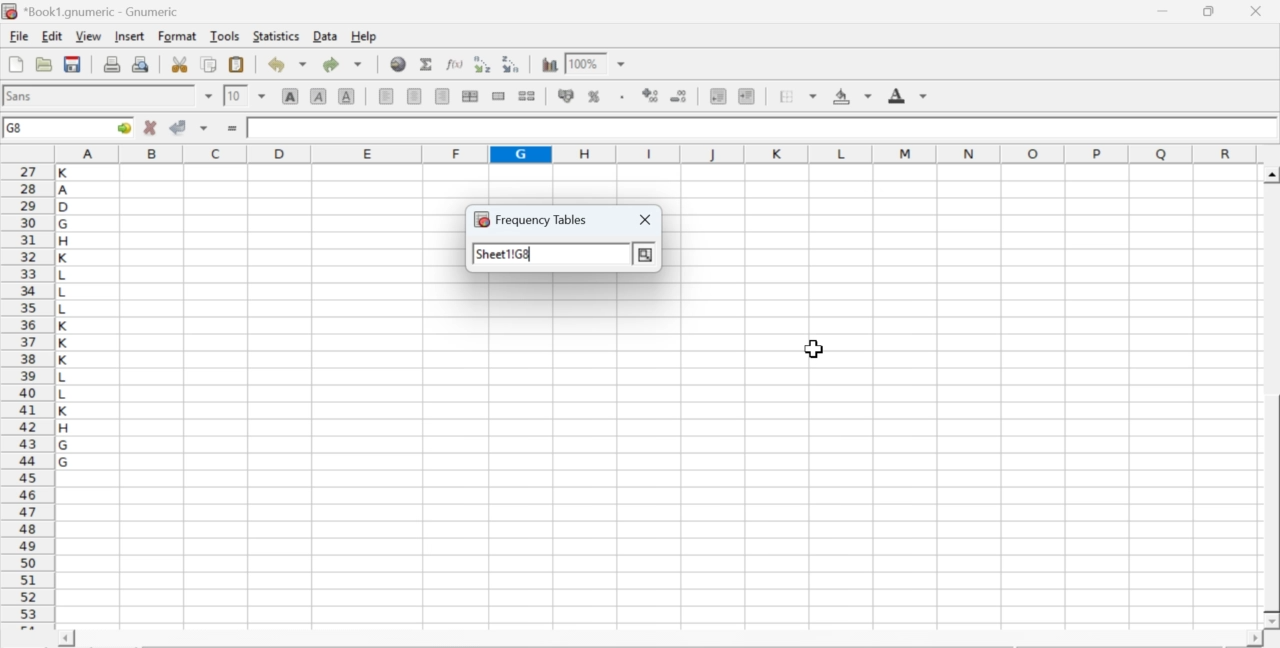 This screenshot has width=1280, height=648. I want to click on Sort the selected region in ascending order based on the first column selected, so click(485, 64).